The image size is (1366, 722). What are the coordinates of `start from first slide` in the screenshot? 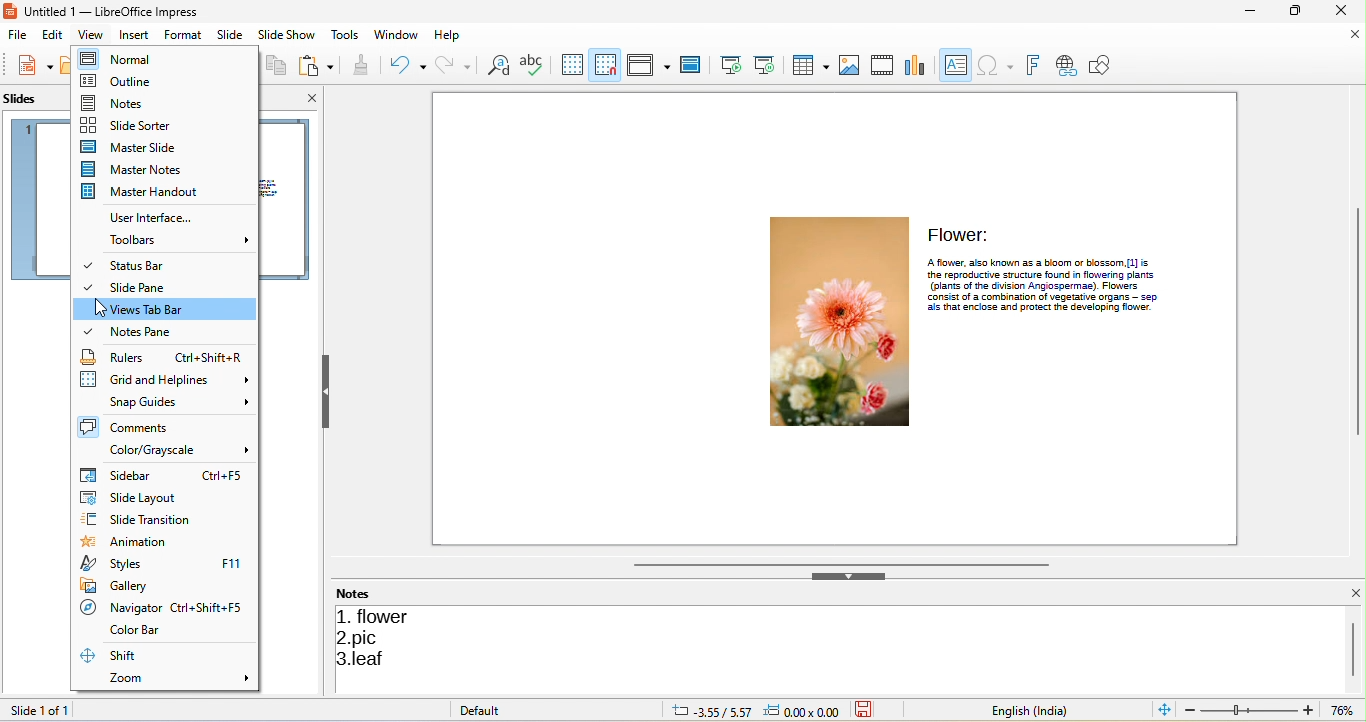 It's located at (726, 67).